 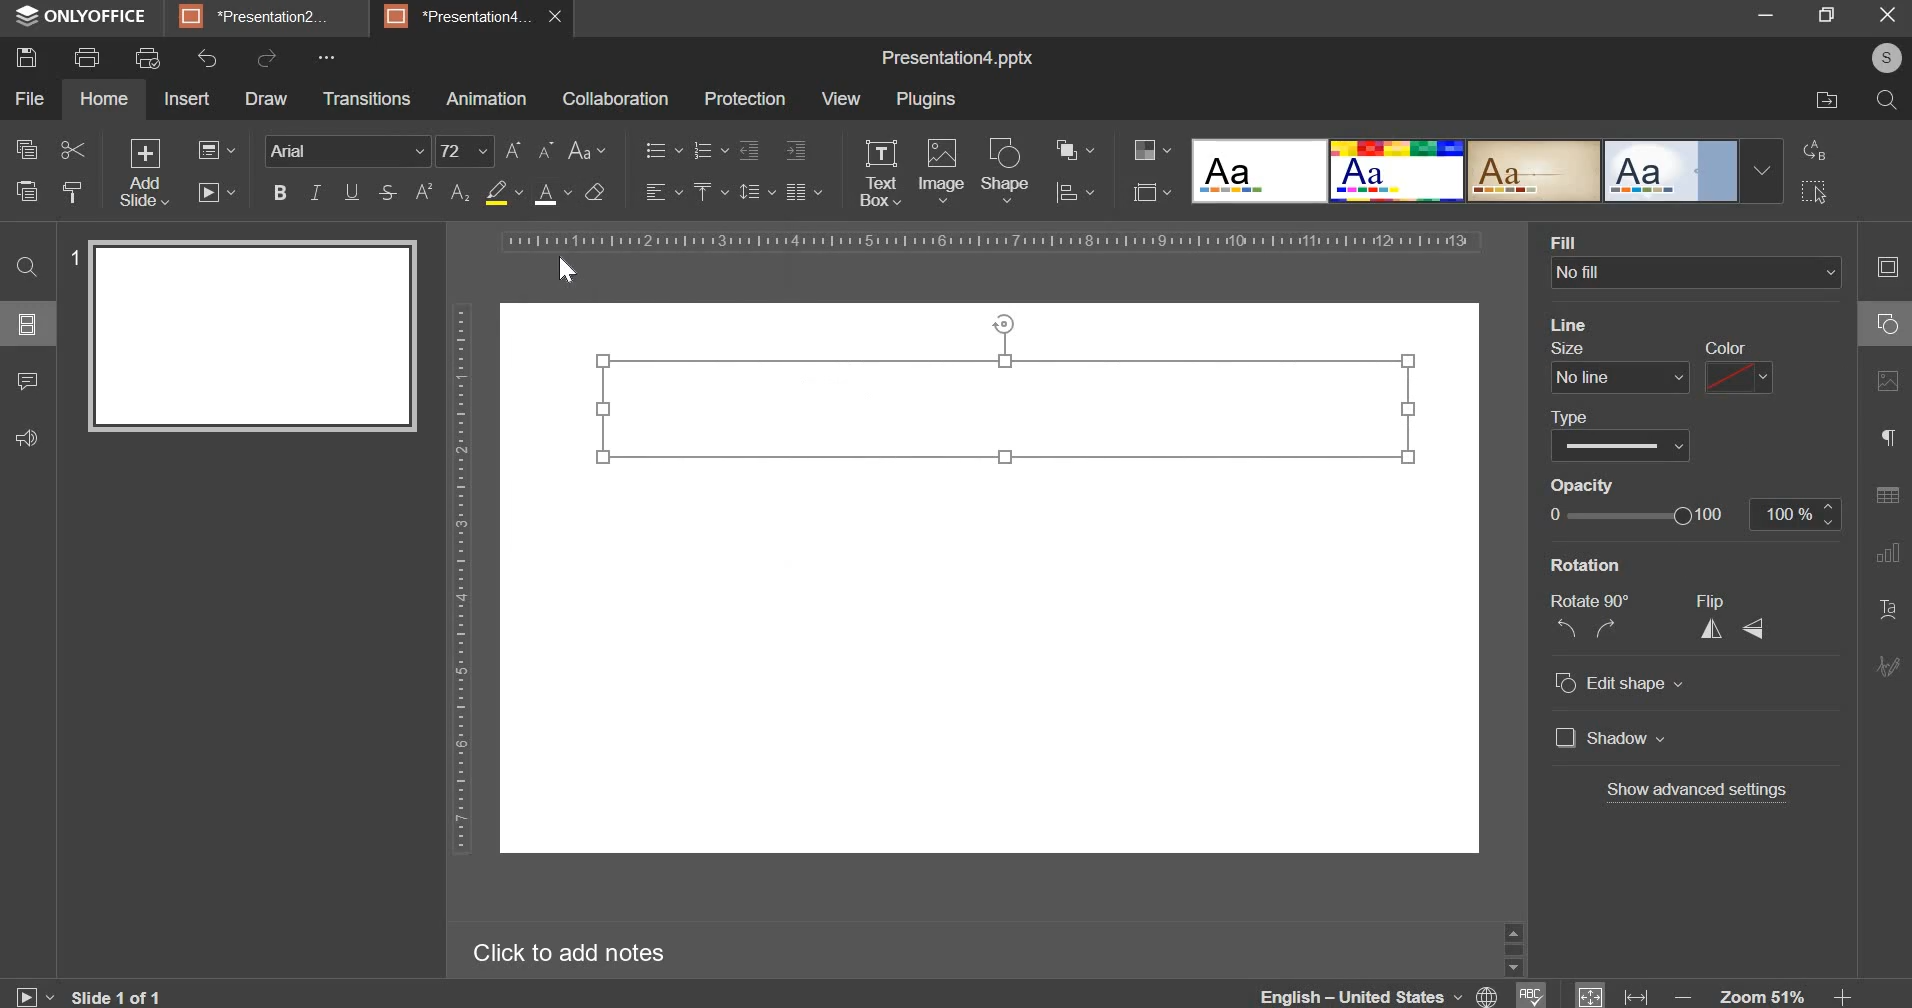 What do you see at coordinates (35, 992) in the screenshot?
I see `Play` at bounding box center [35, 992].